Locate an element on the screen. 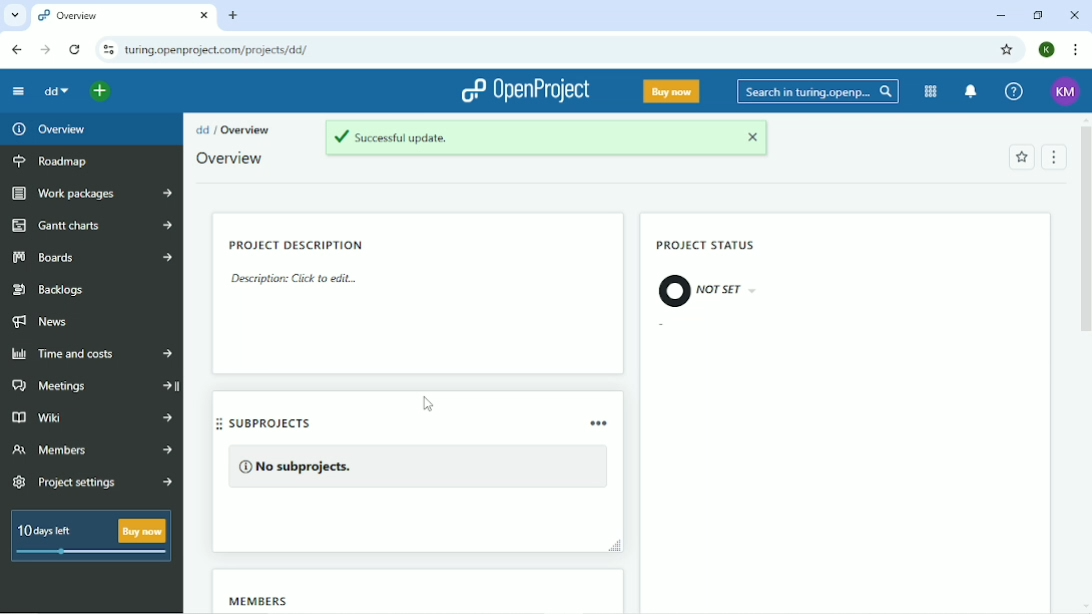  Search is located at coordinates (816, 92).